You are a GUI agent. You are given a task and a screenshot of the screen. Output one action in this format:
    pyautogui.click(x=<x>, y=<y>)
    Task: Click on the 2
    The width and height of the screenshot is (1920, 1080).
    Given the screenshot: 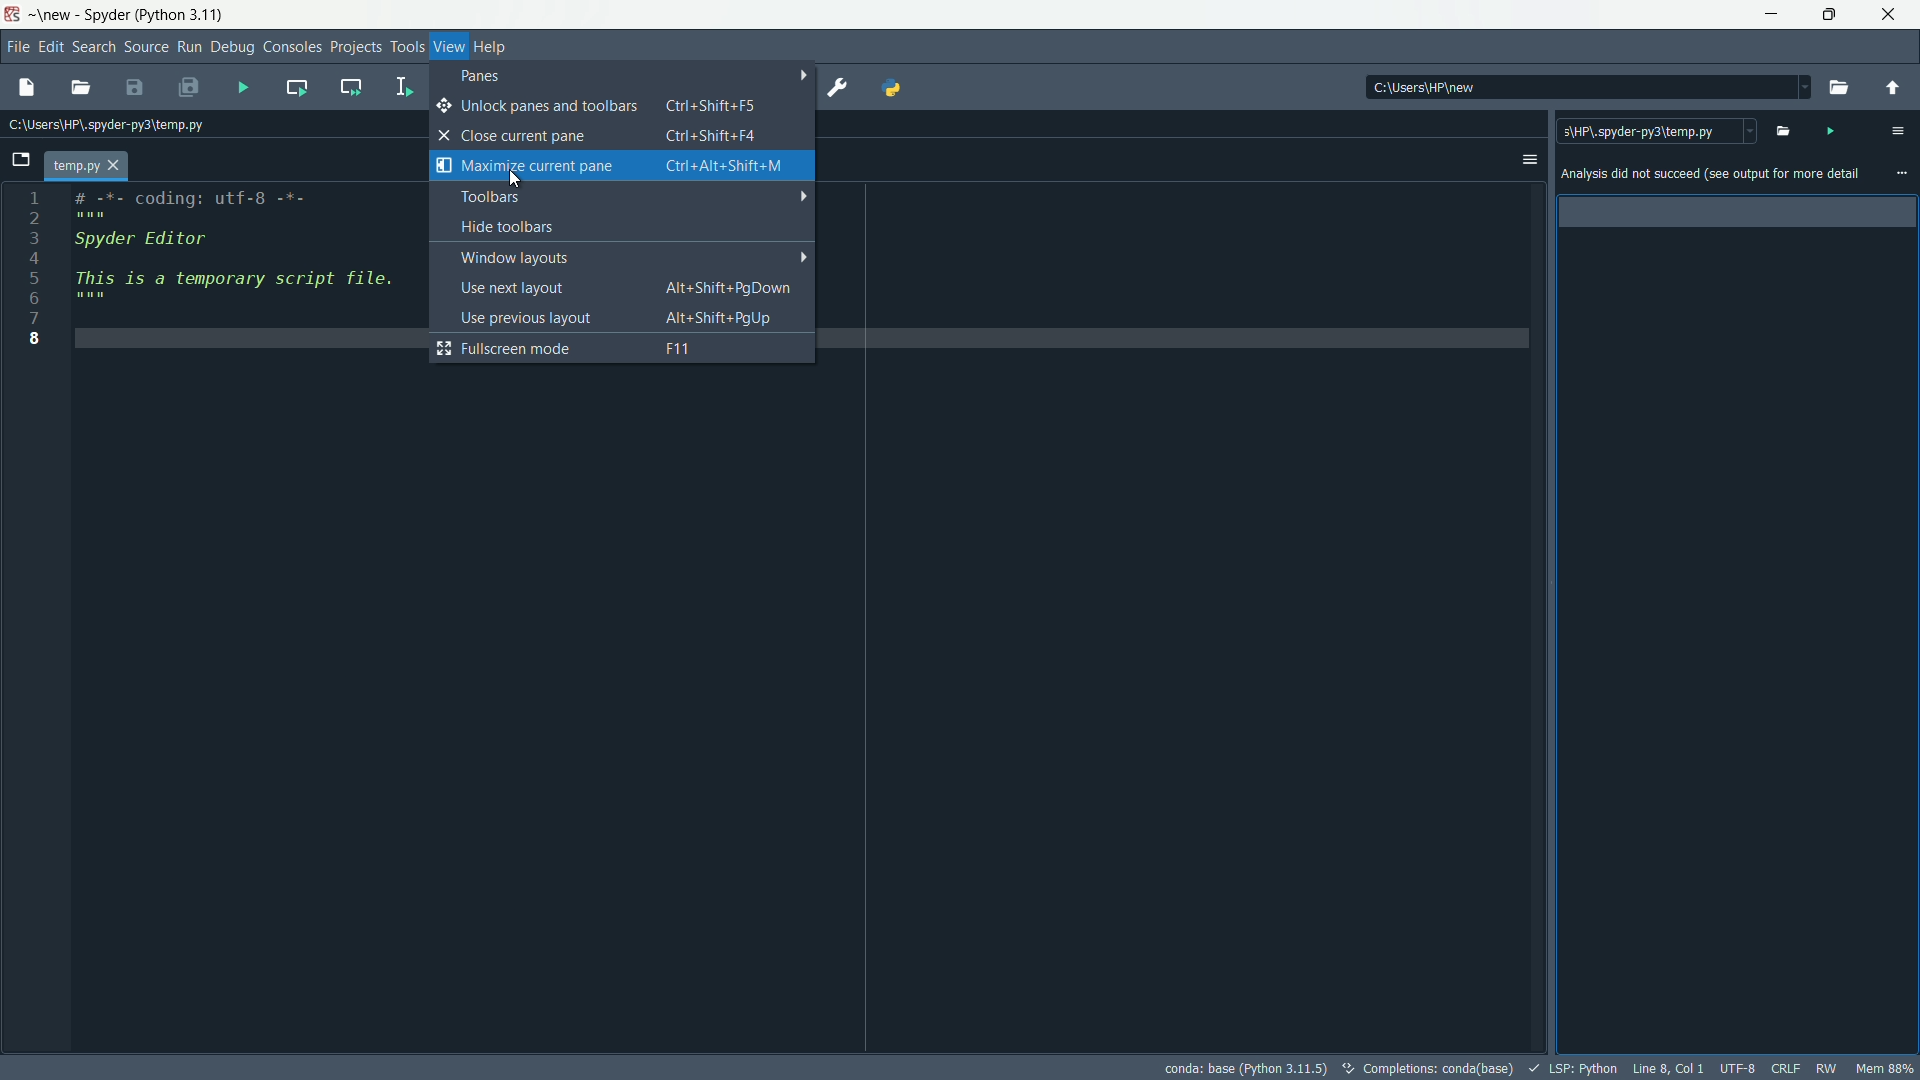 What is the action you would take?
    pyautogui.click(x=39, y=219)
    